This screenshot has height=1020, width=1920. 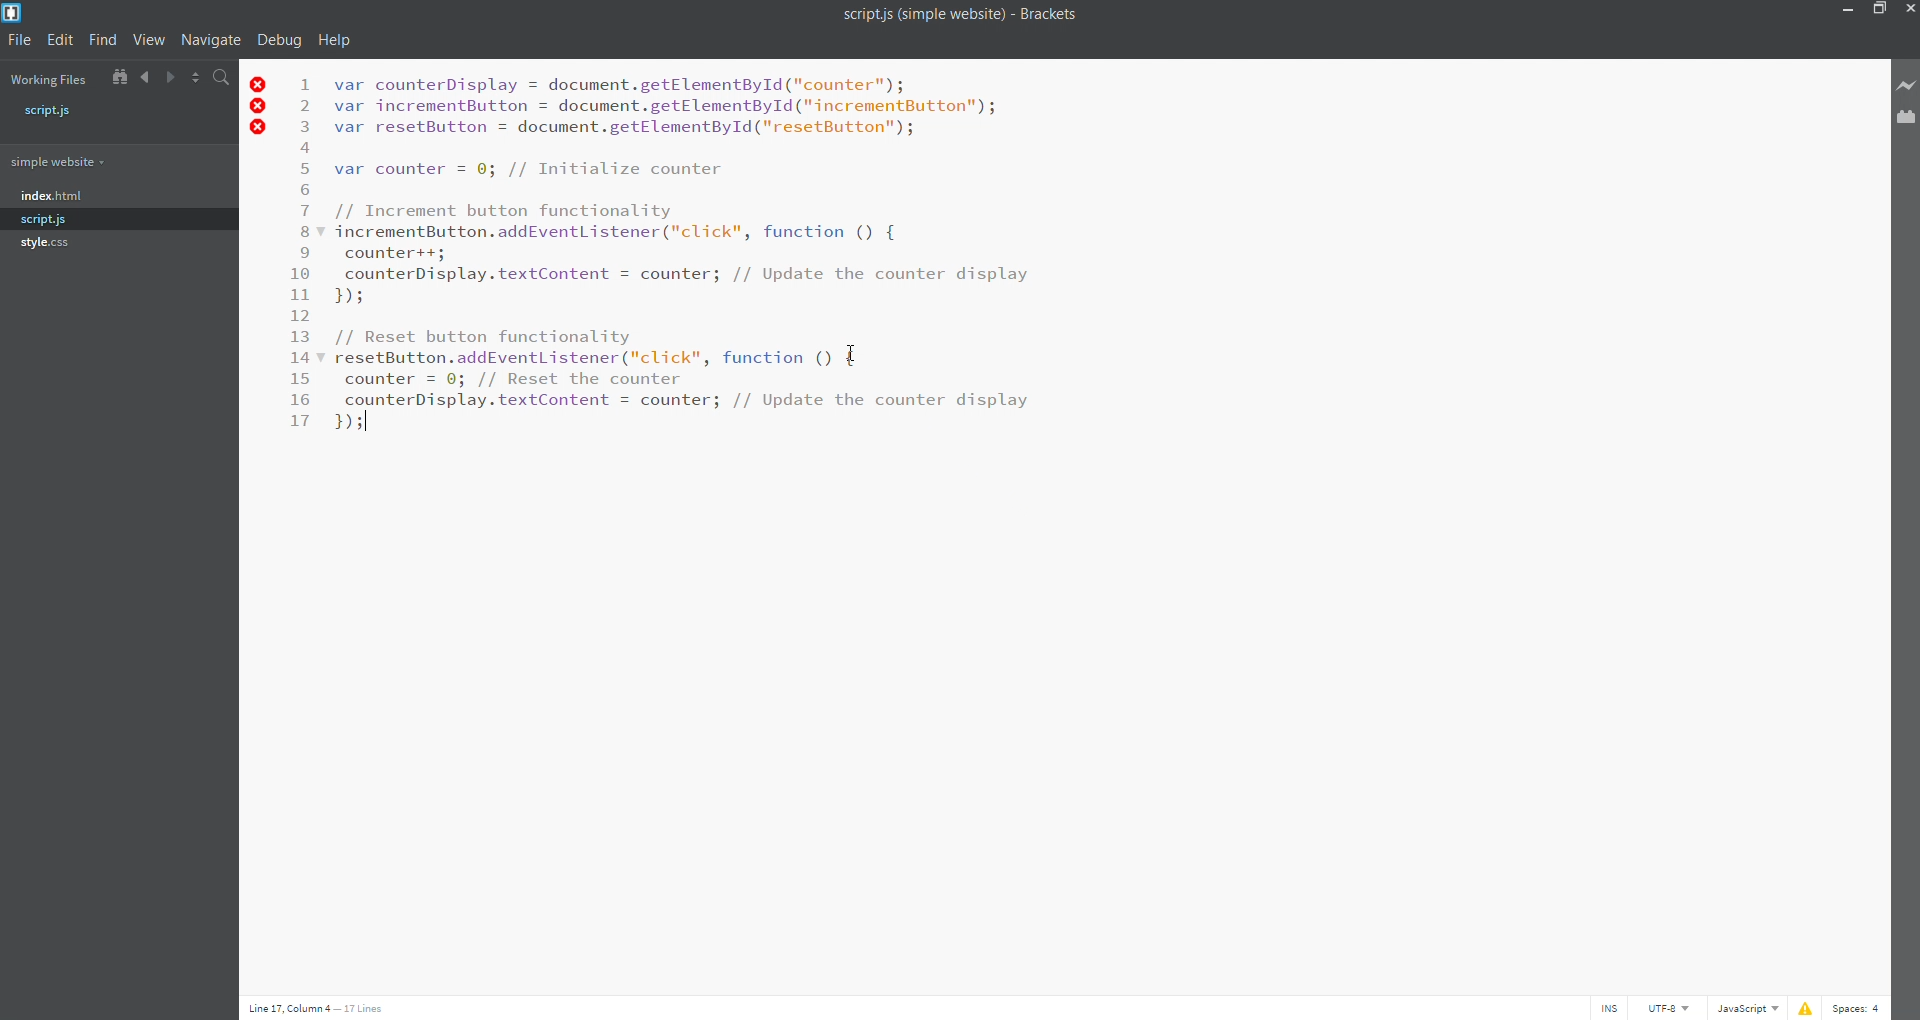 What do you see at coordinates (18, 41) in the screenshot?
I see `file` at bounding box center [18, 41].